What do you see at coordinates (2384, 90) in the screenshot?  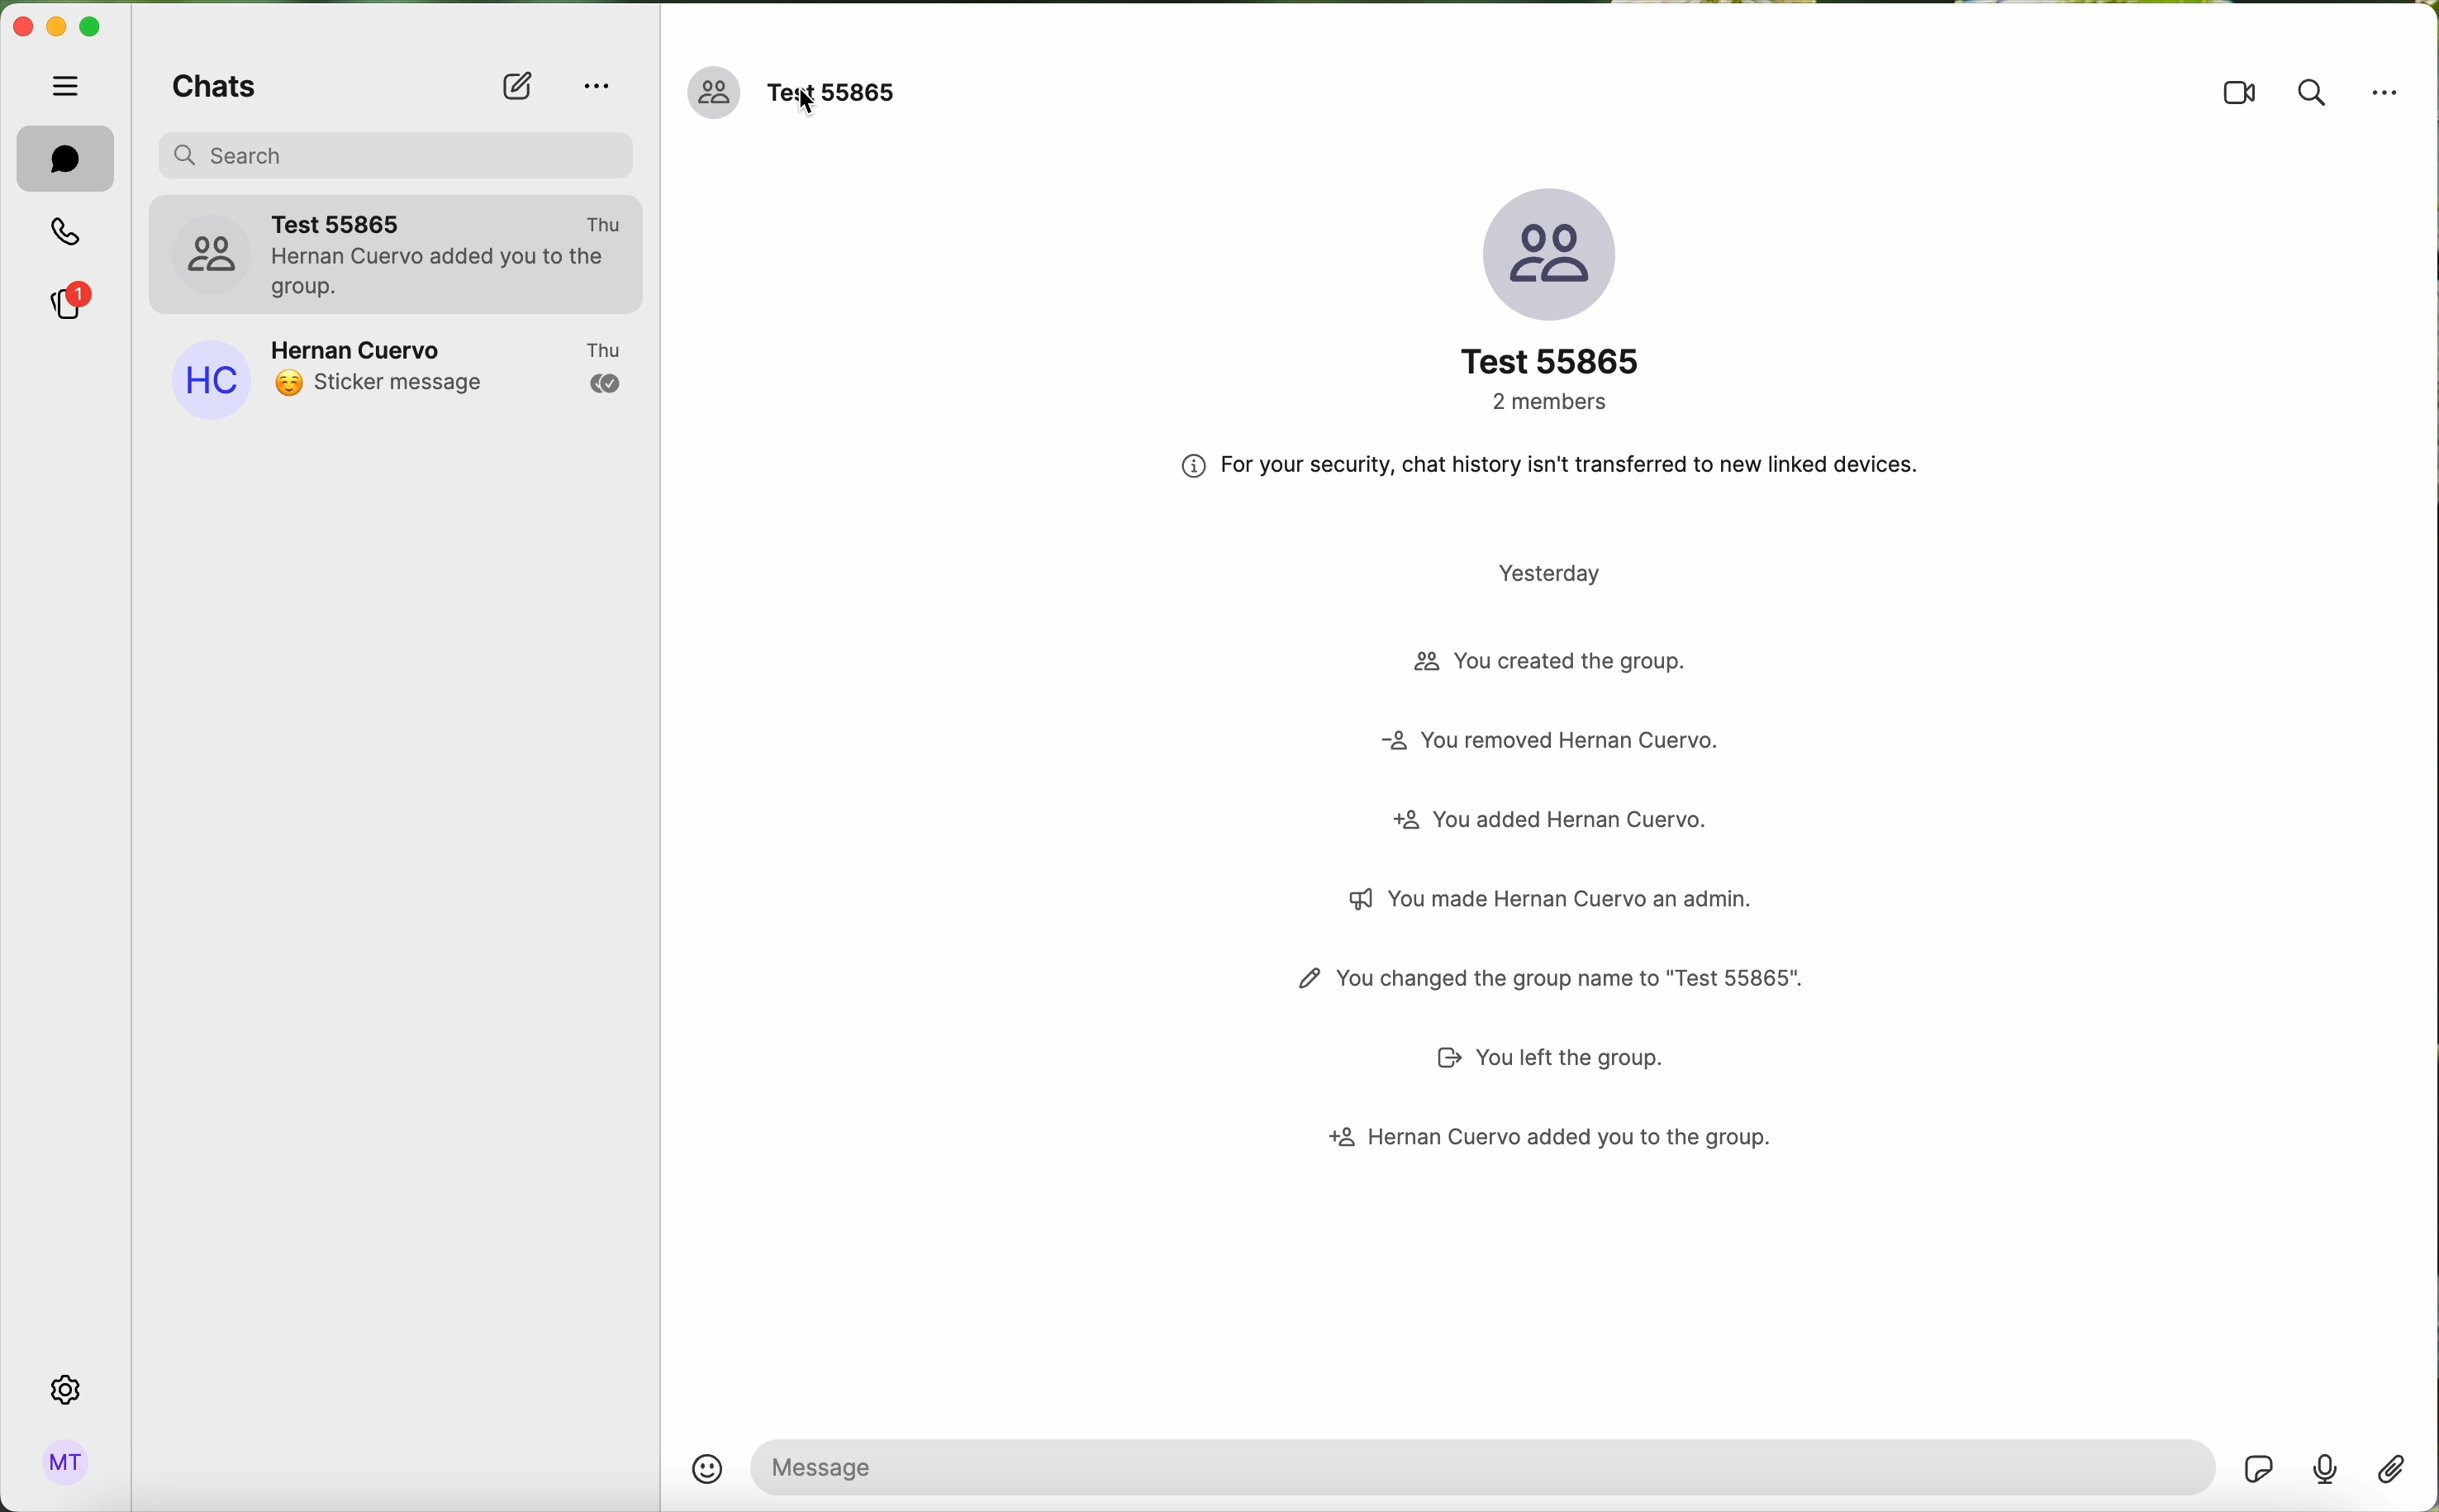 I see `options` at bounding box center [2384, 90].